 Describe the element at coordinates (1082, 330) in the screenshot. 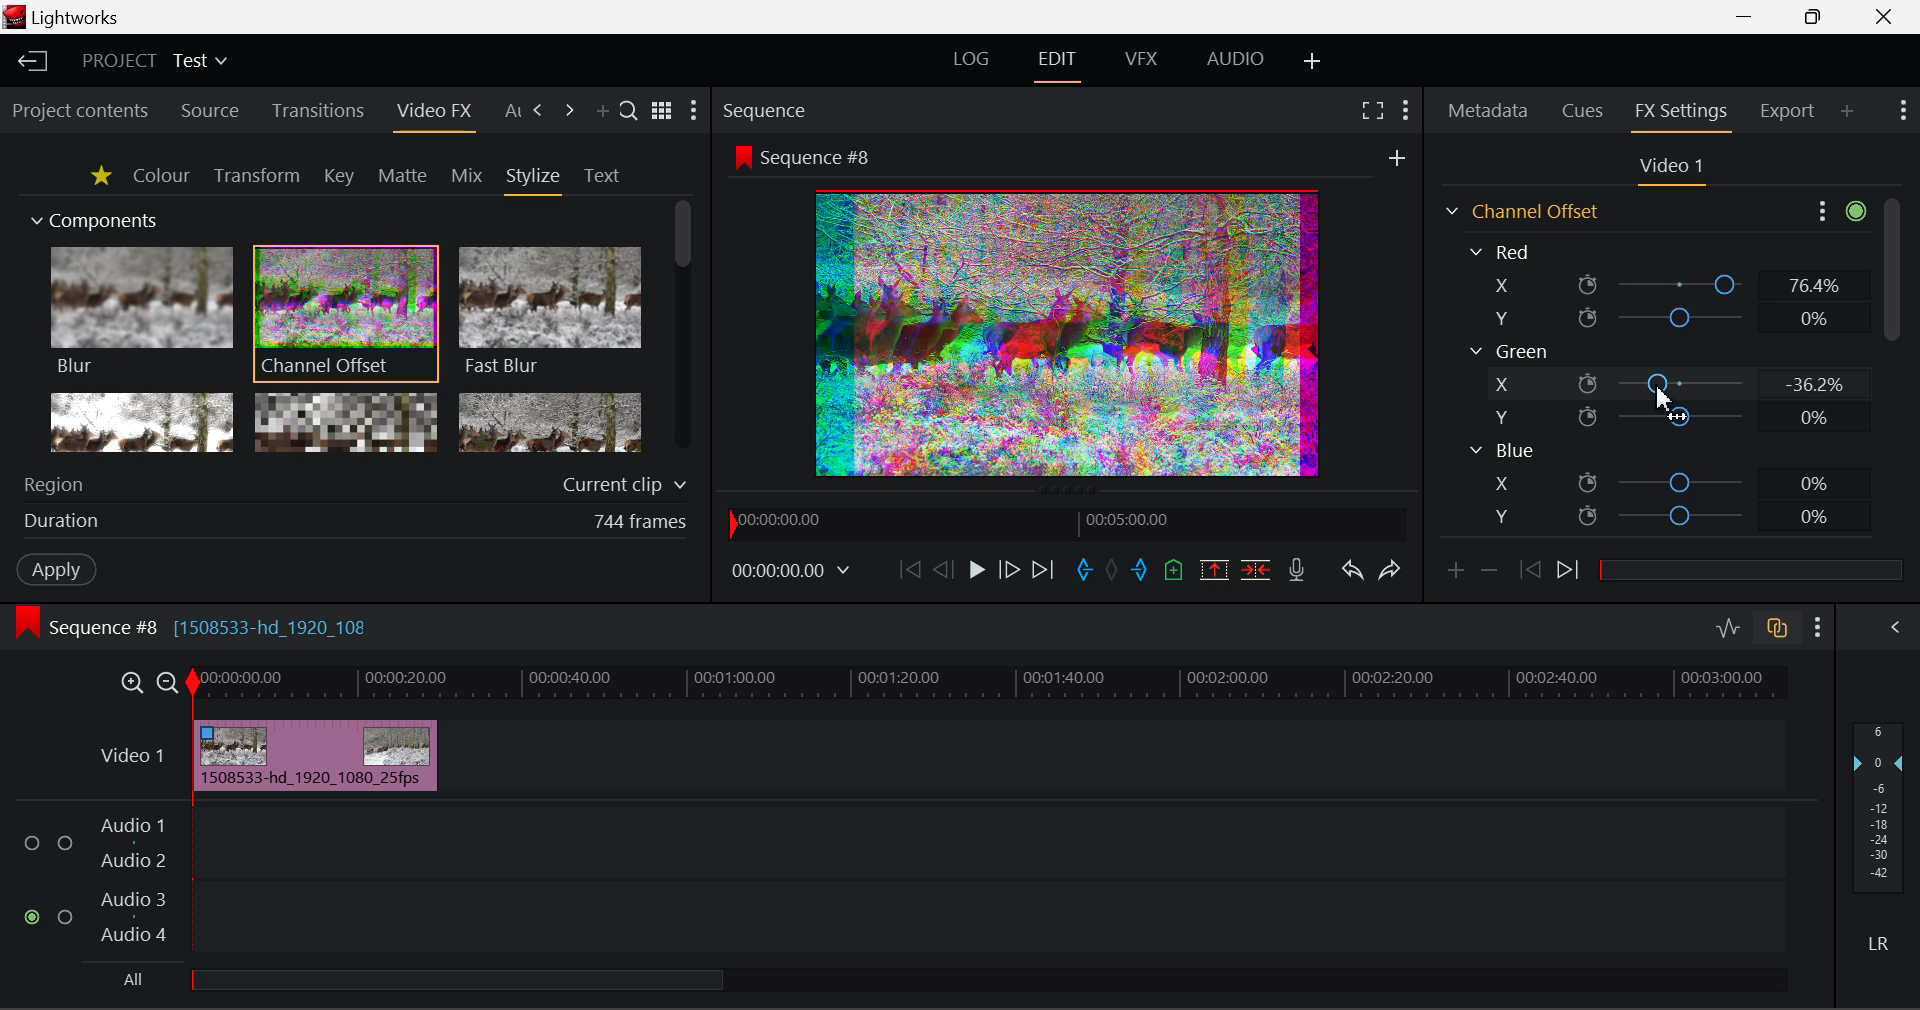

I see `Preview Altered` at that location.